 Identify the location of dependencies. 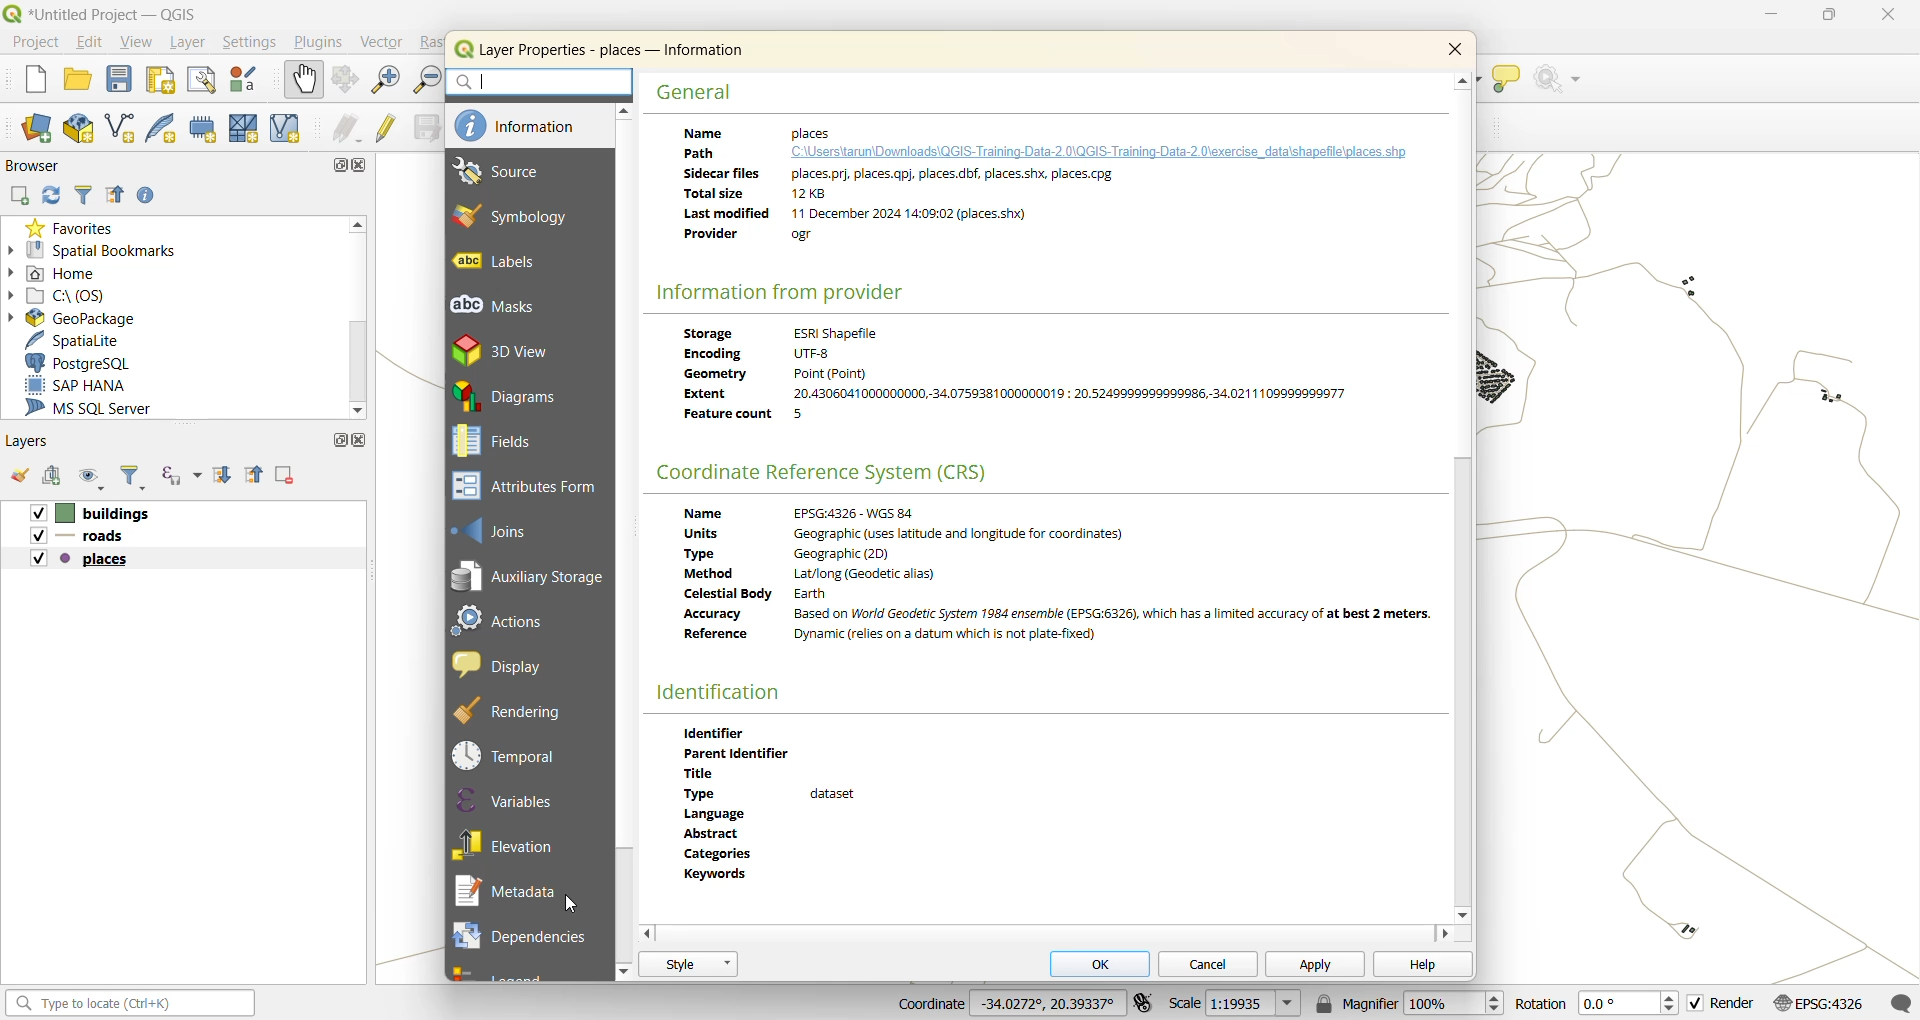
(519, 936).